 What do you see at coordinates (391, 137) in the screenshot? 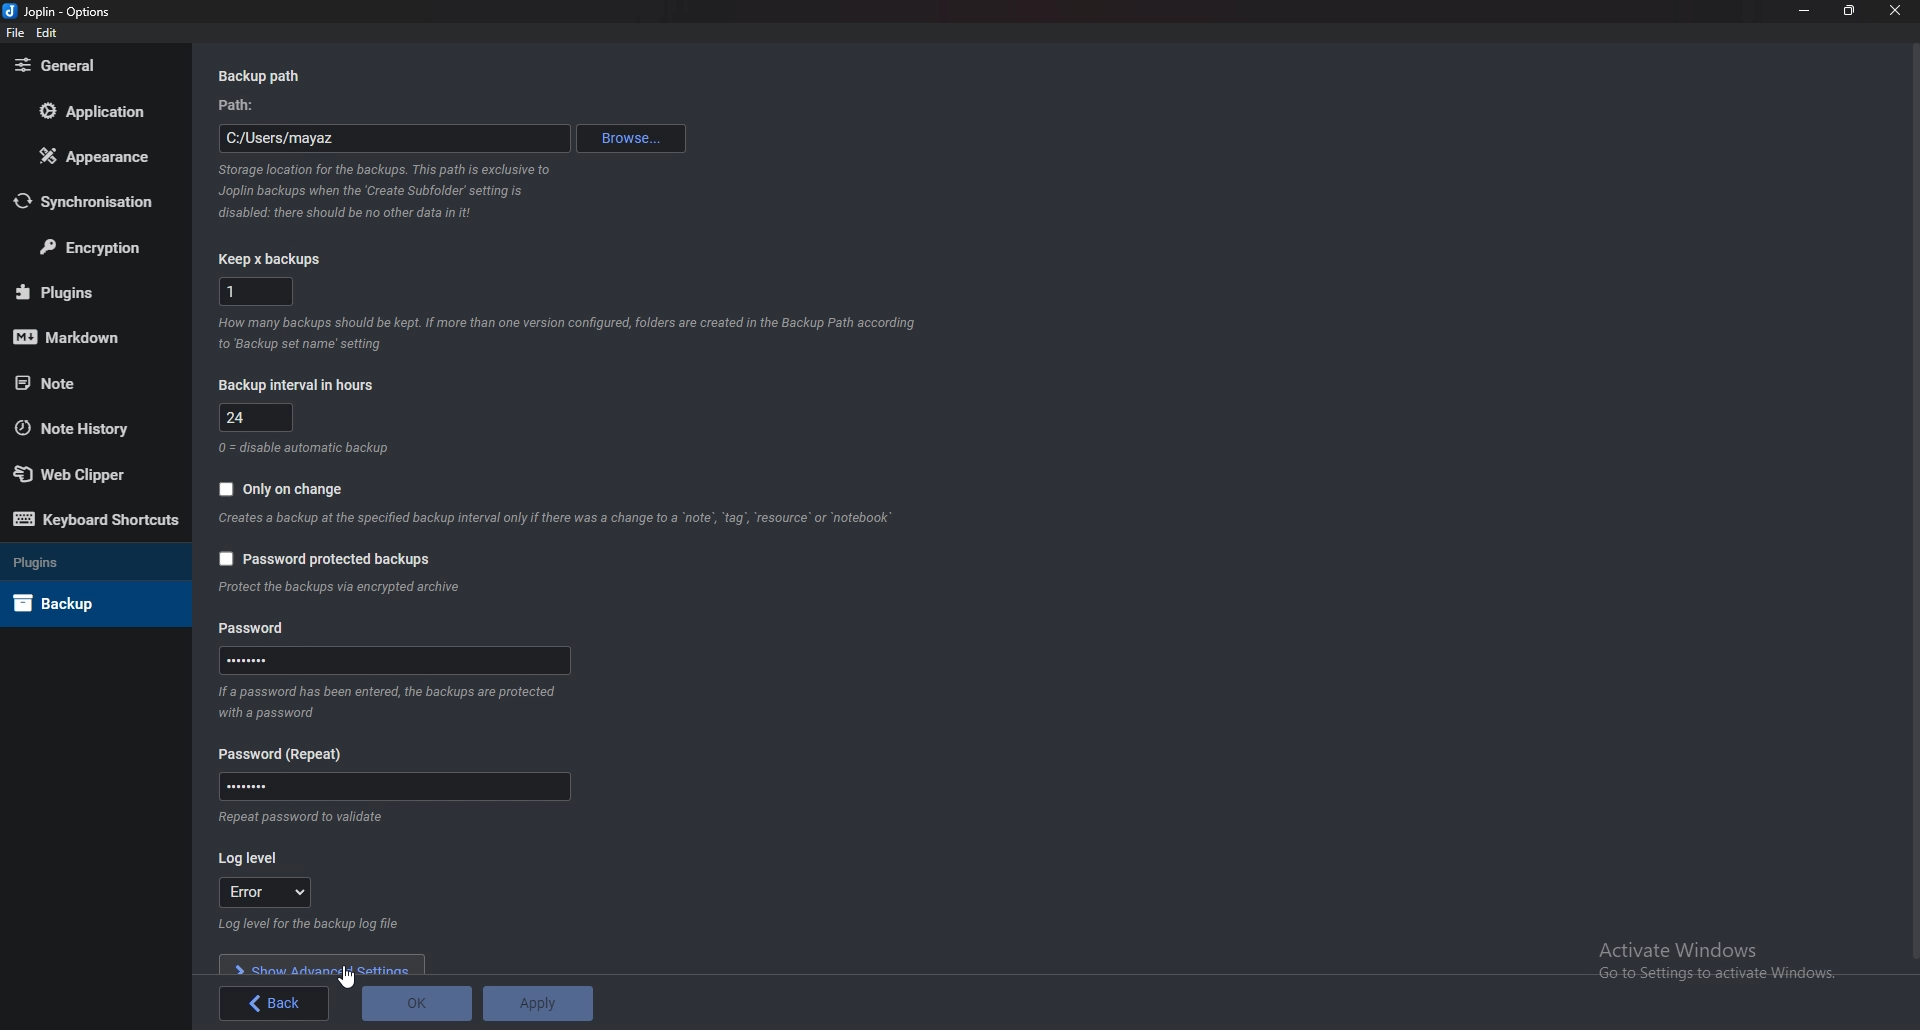
I see `path` at bounding box center [391, 137].